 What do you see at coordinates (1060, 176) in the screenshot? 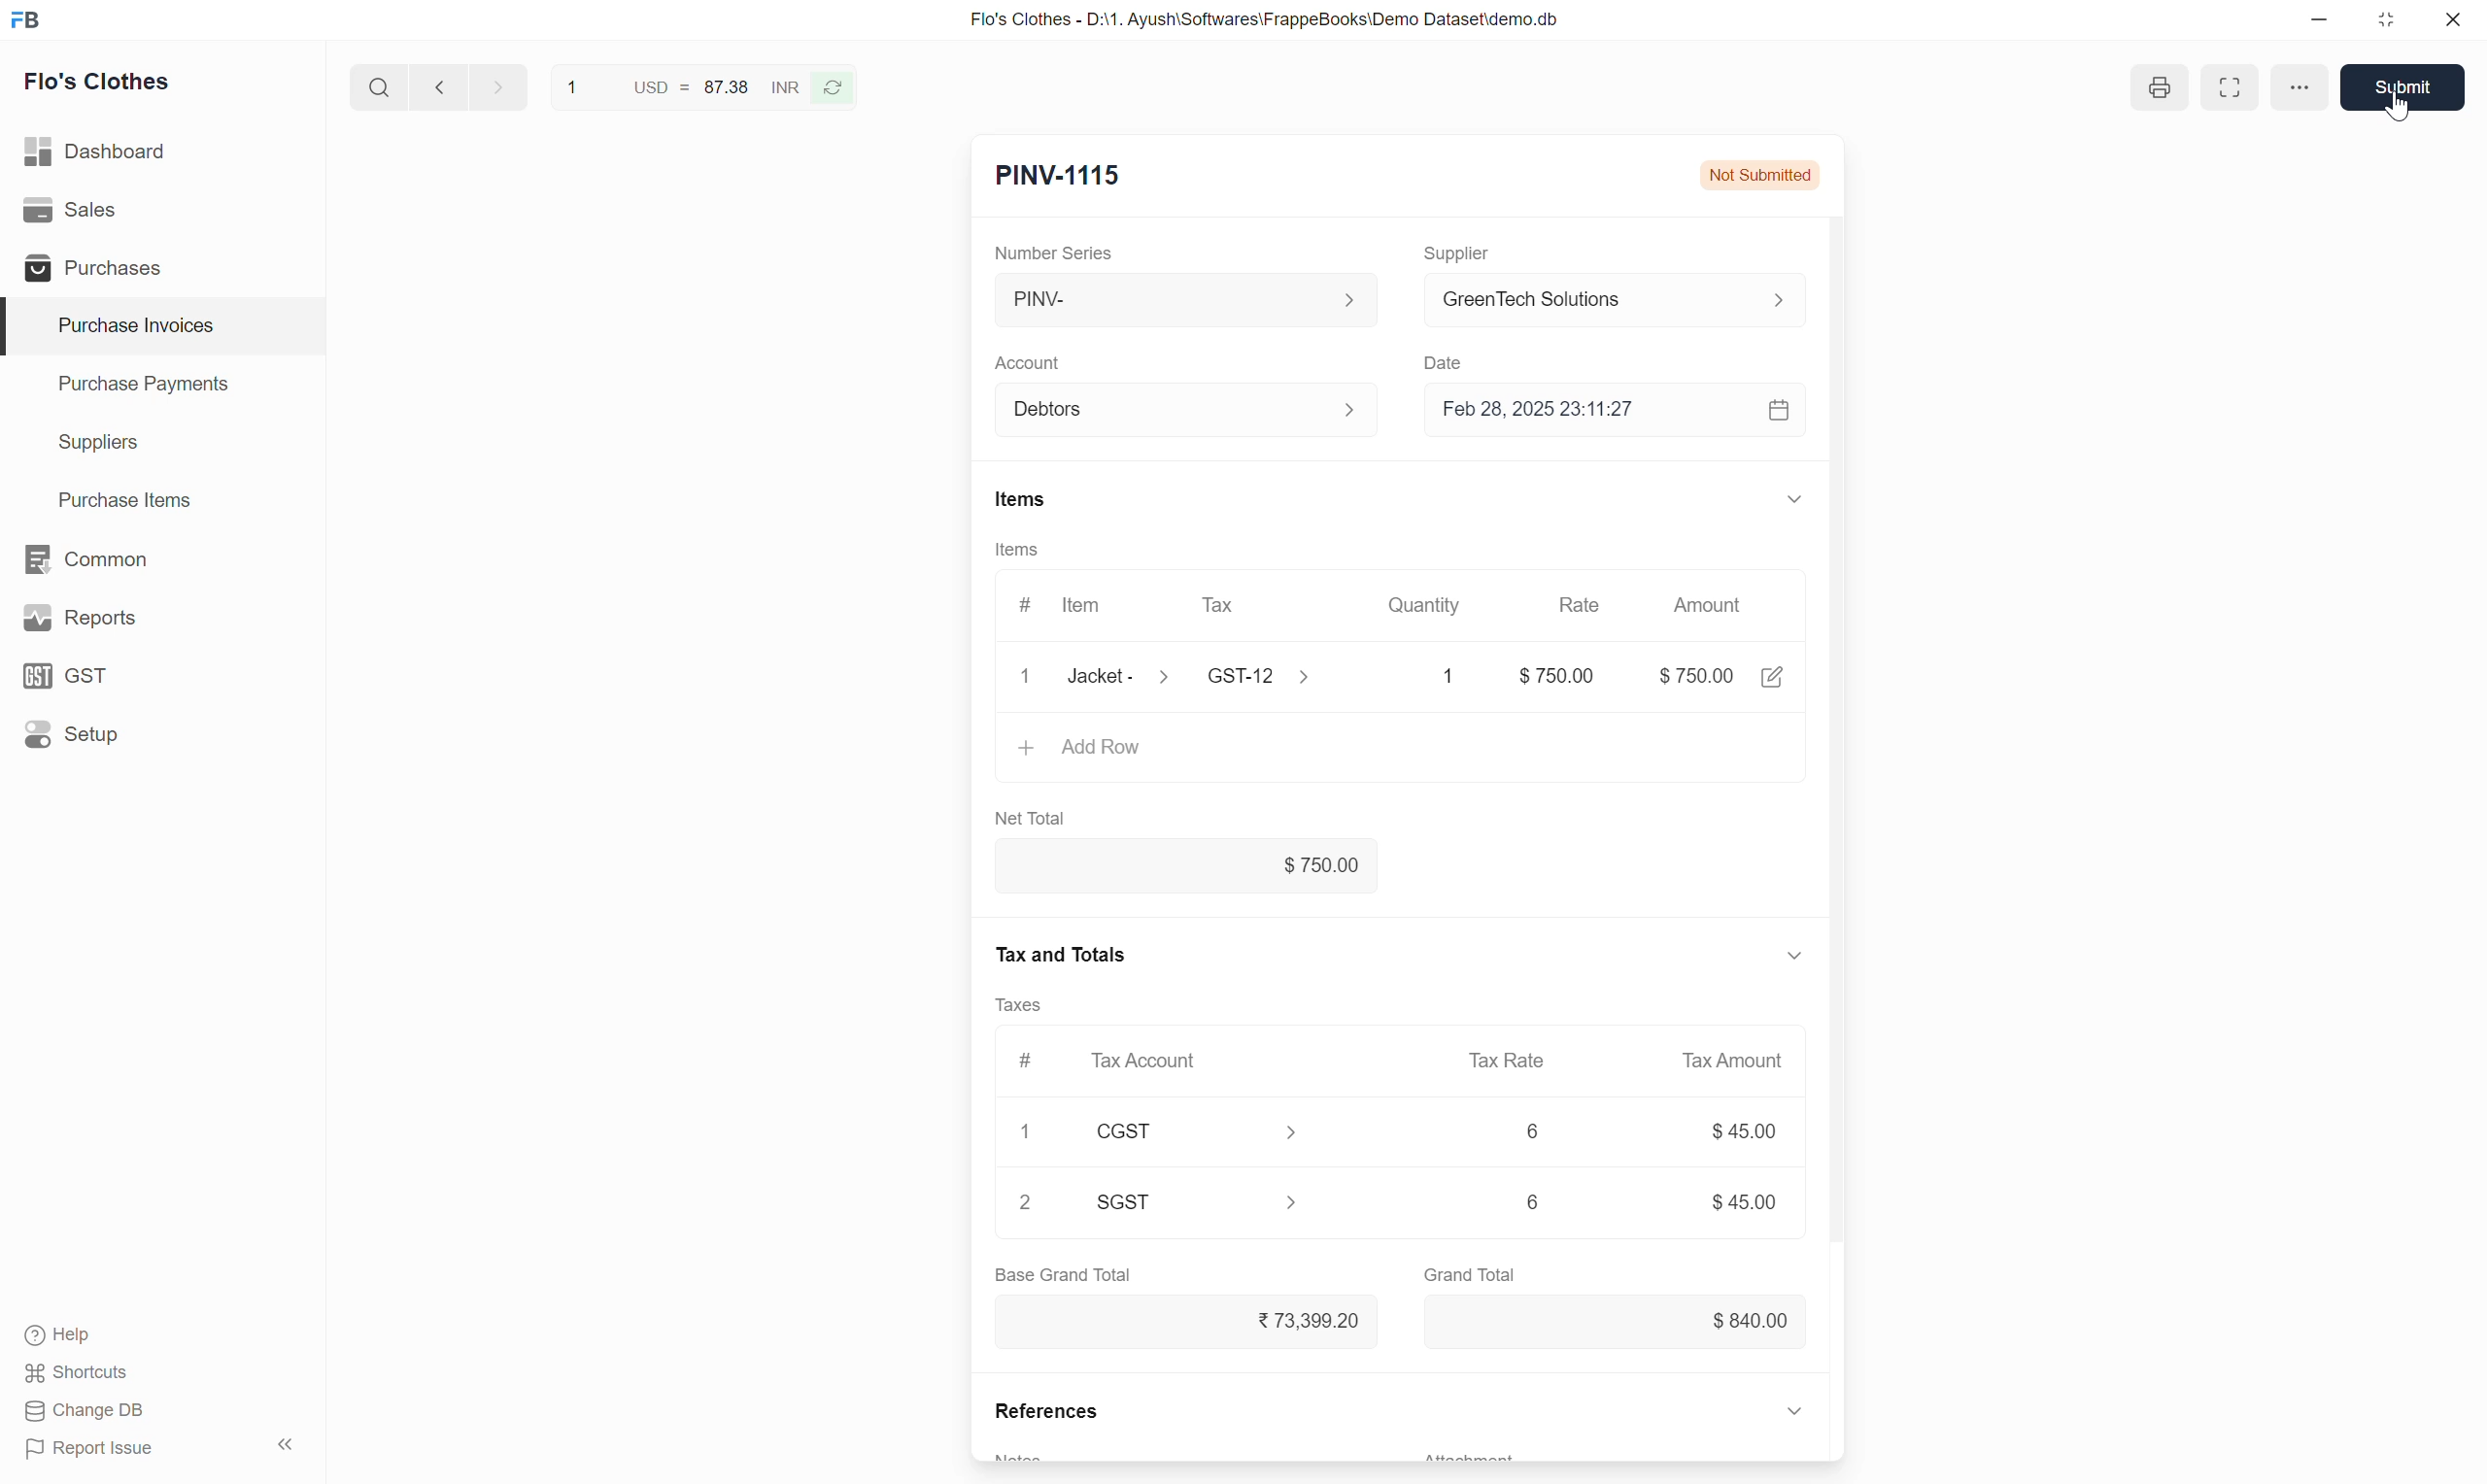
I see `New Entry` at bounding box center [1060, 176].